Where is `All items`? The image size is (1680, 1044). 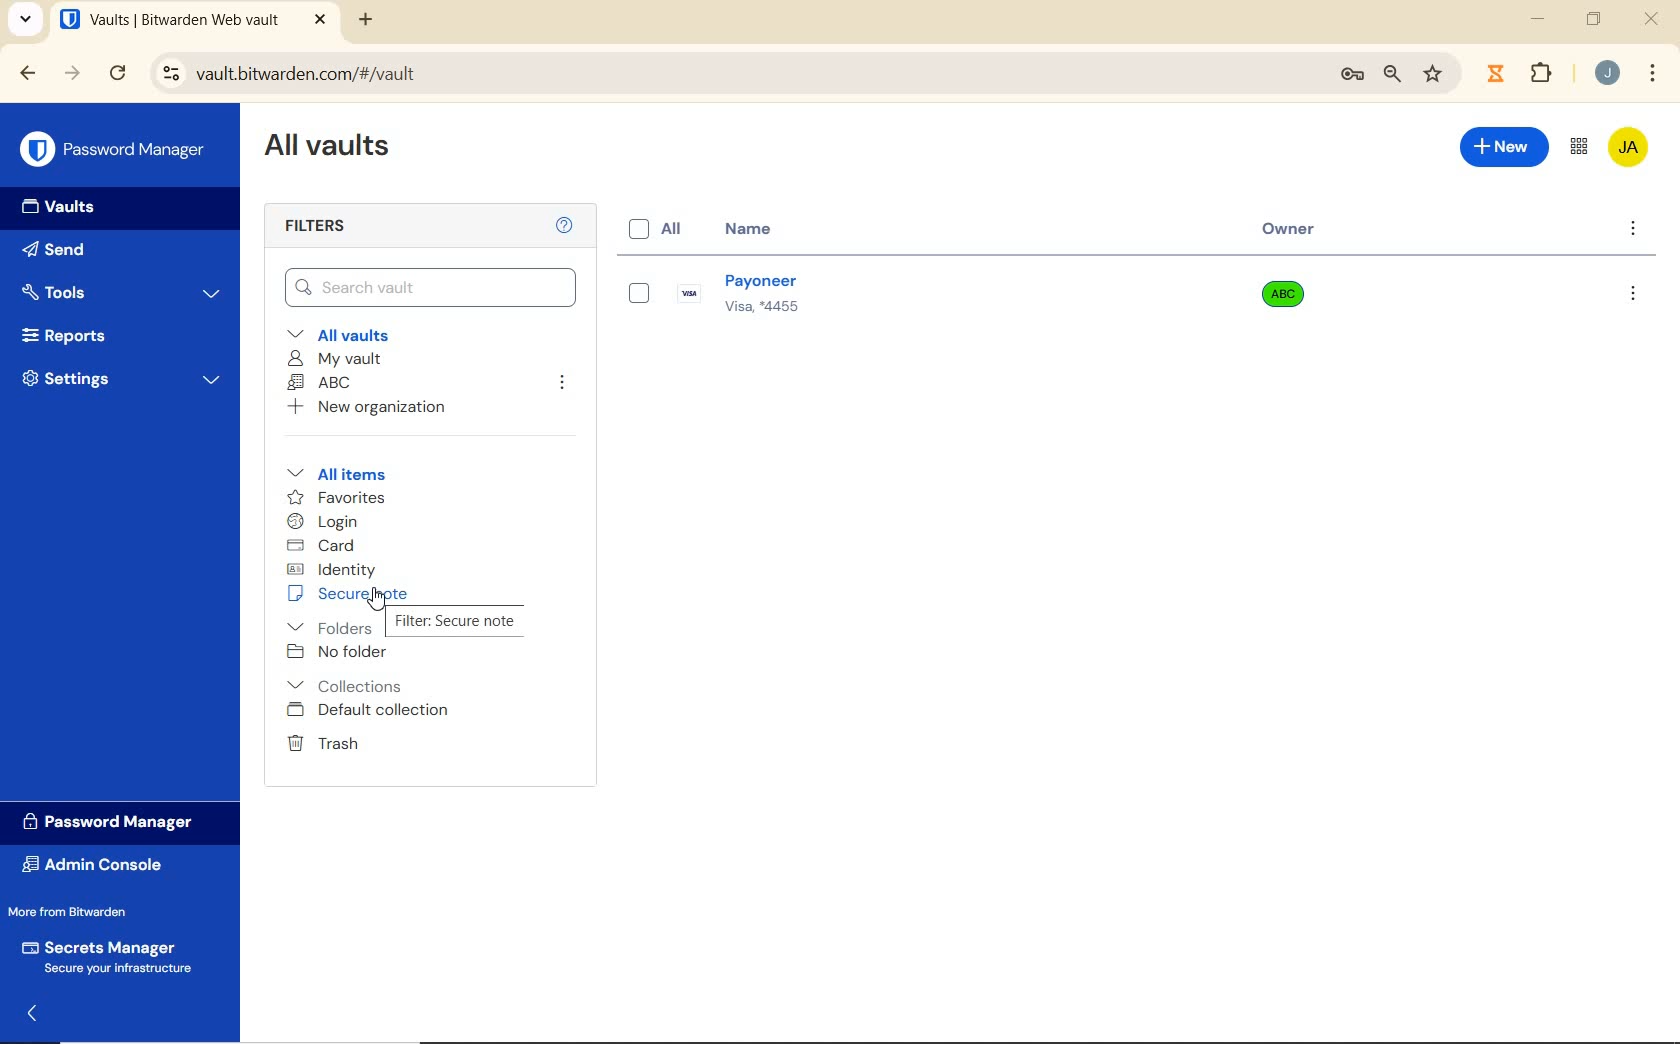 All items is located at coordinates (349, 471).